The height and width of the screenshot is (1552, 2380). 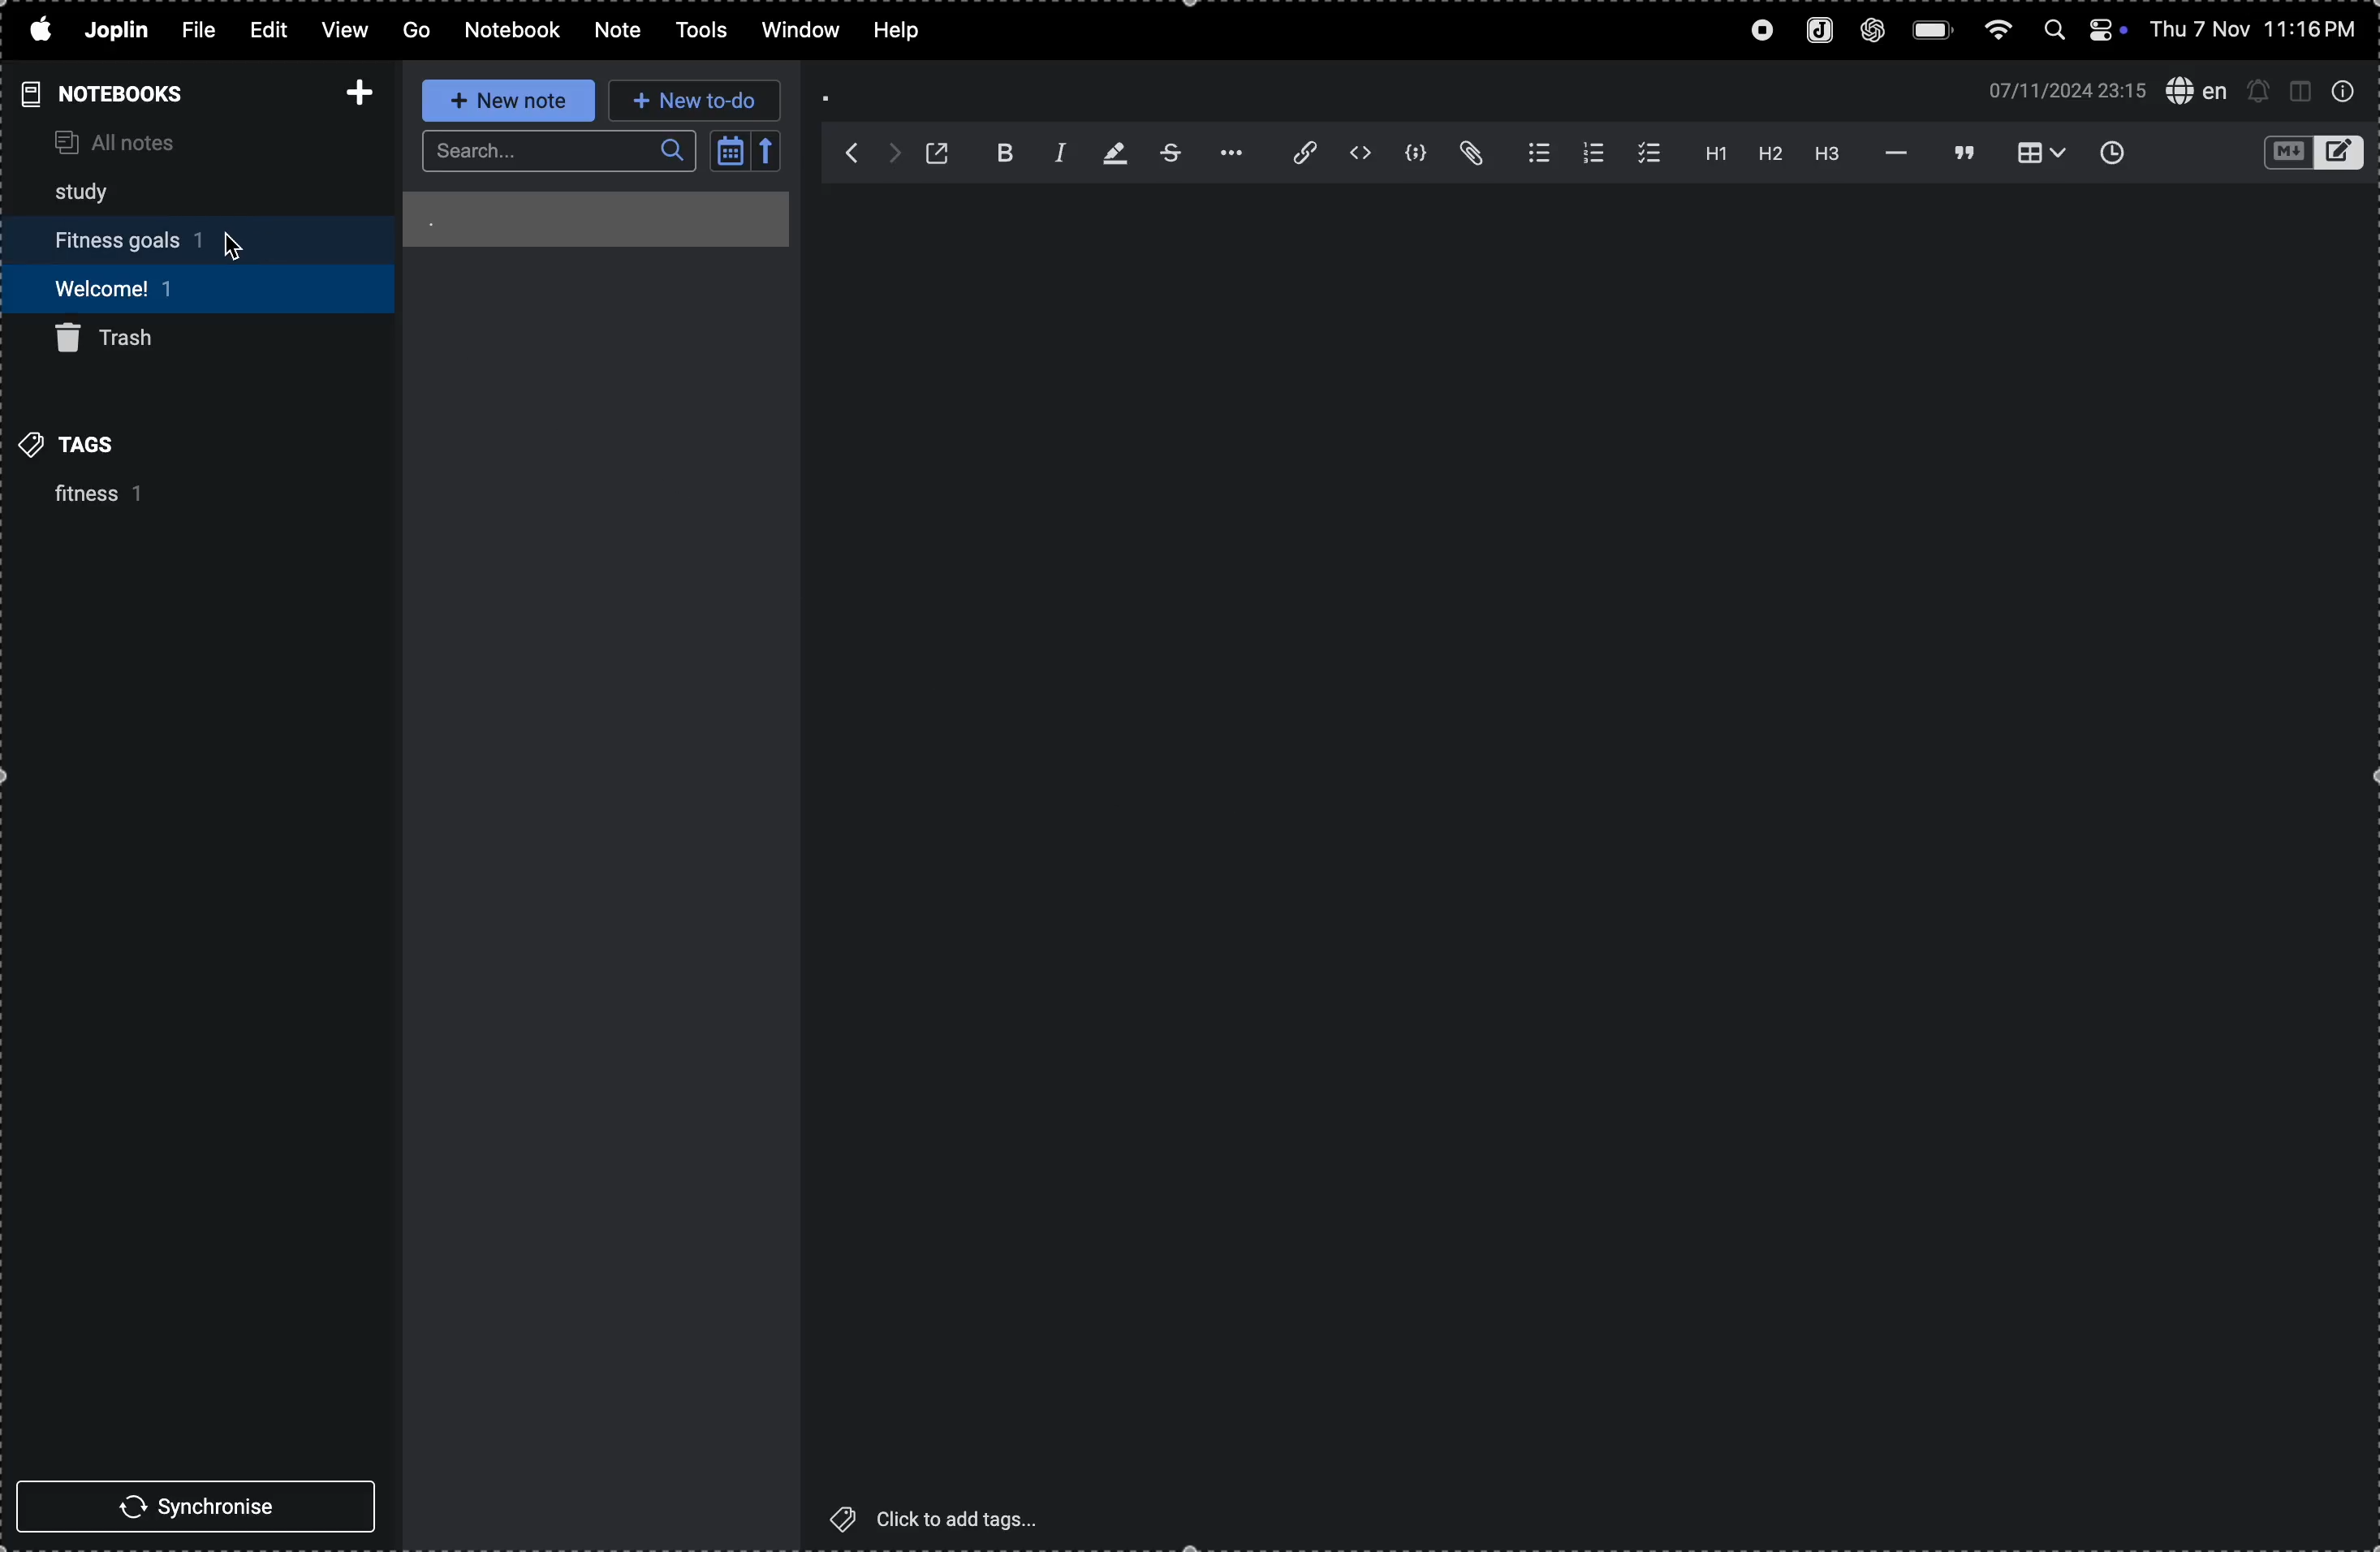 What do you see at coordinates (933, 1517) in the screenshot?
I see `click to add tags` at bounding box center [933, 1517].